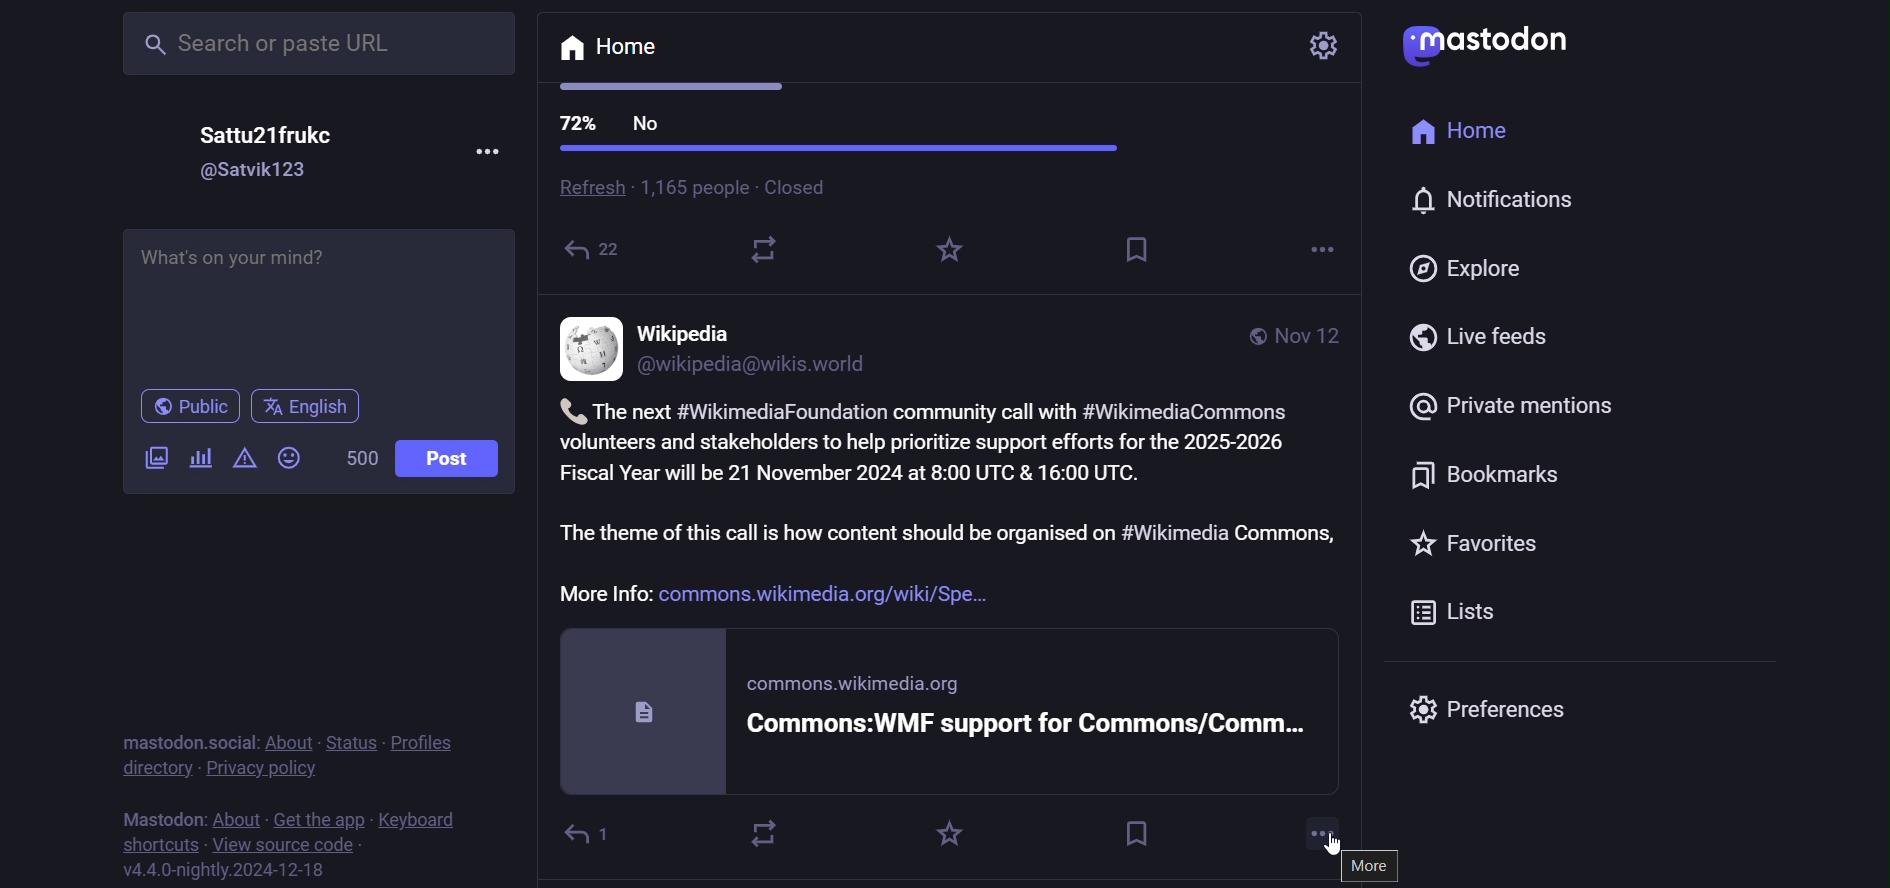 Image resolution: width=1890 pixels, height=888 pixels. I want to click on name, so click(690, 332).